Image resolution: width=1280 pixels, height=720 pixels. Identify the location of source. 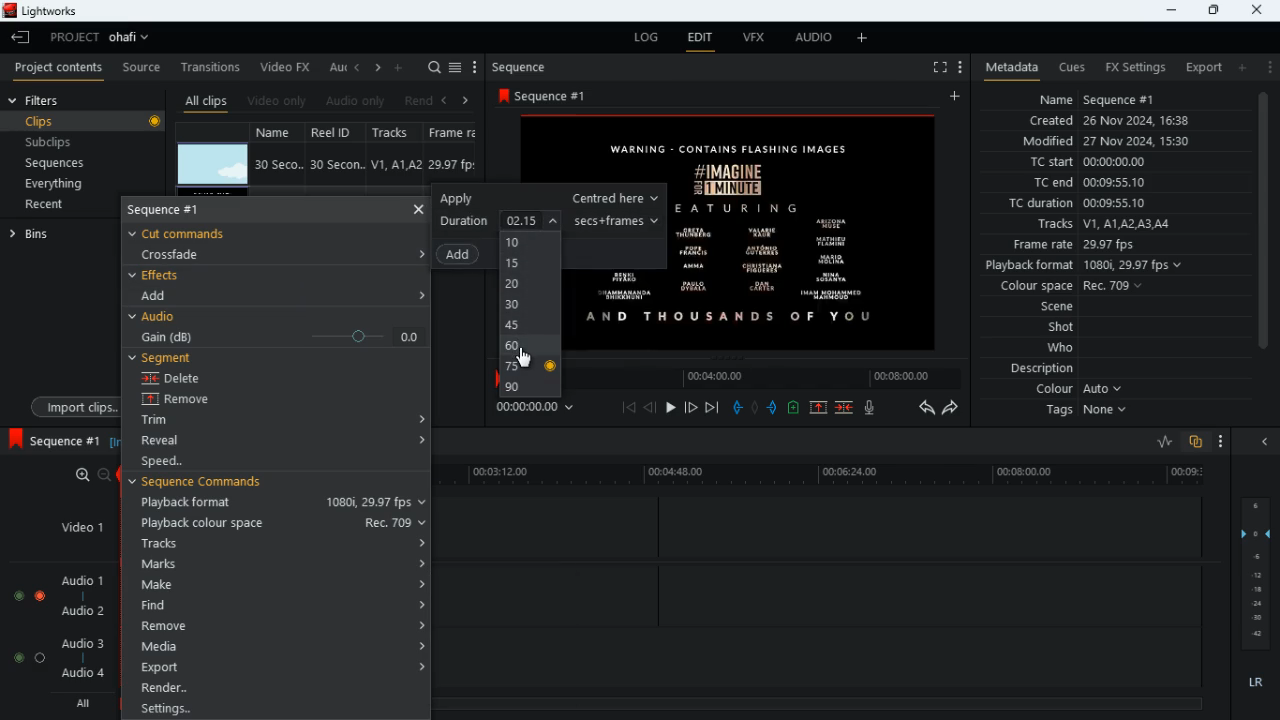
(141, 68).